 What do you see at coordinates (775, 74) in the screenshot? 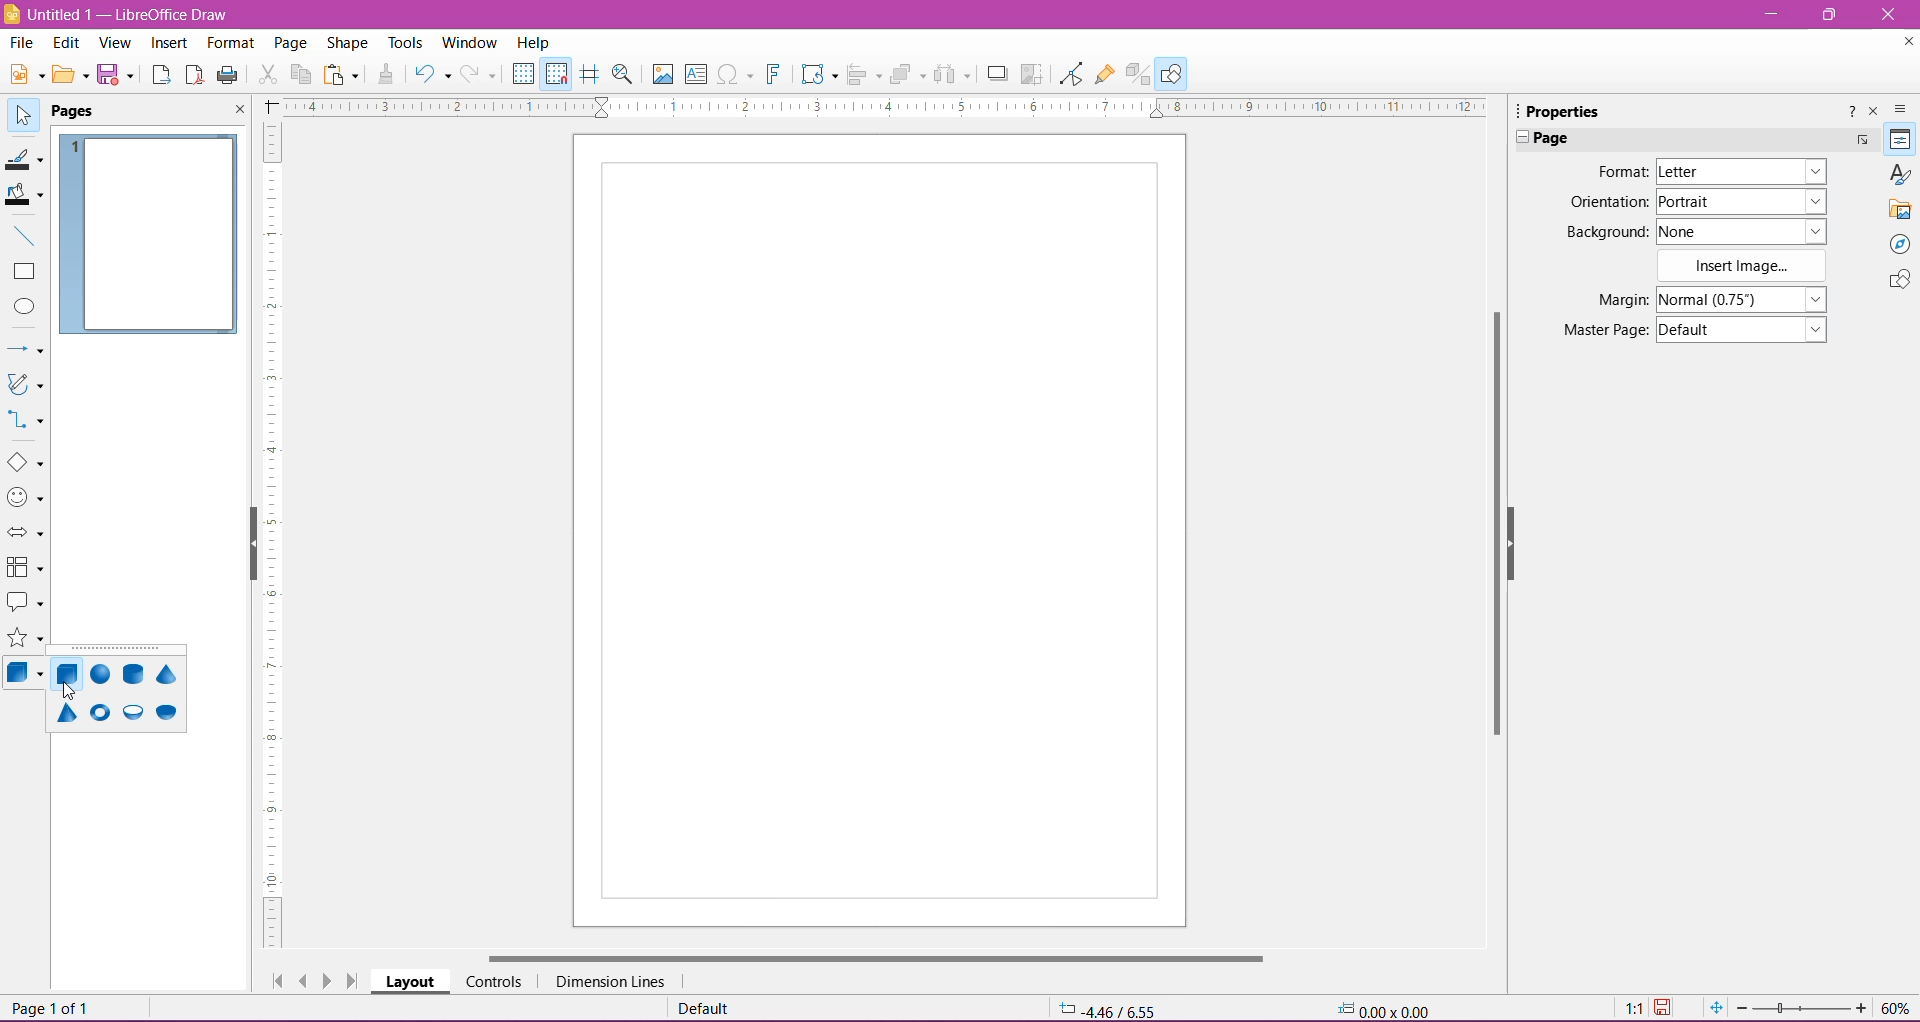
I see `Insert Fontwork Text` at bounding box center [775, 74].